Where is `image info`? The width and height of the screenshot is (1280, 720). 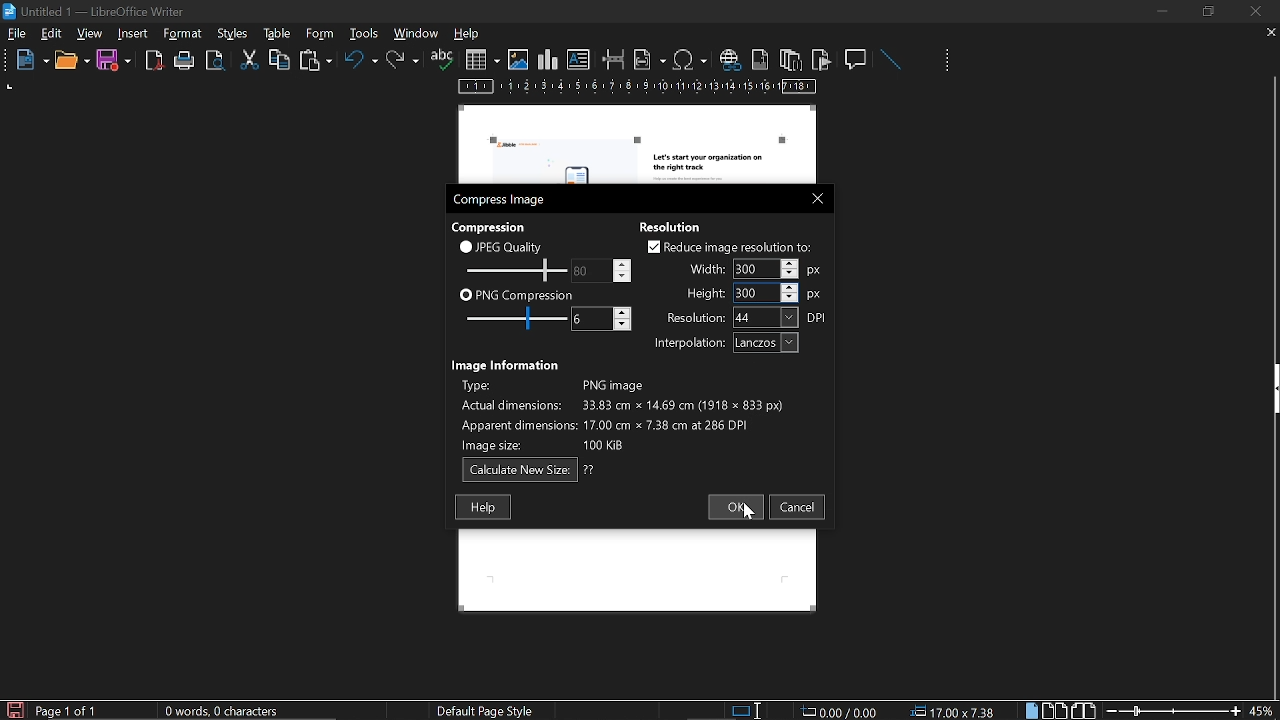 image info is located at coordinates (621, 413).